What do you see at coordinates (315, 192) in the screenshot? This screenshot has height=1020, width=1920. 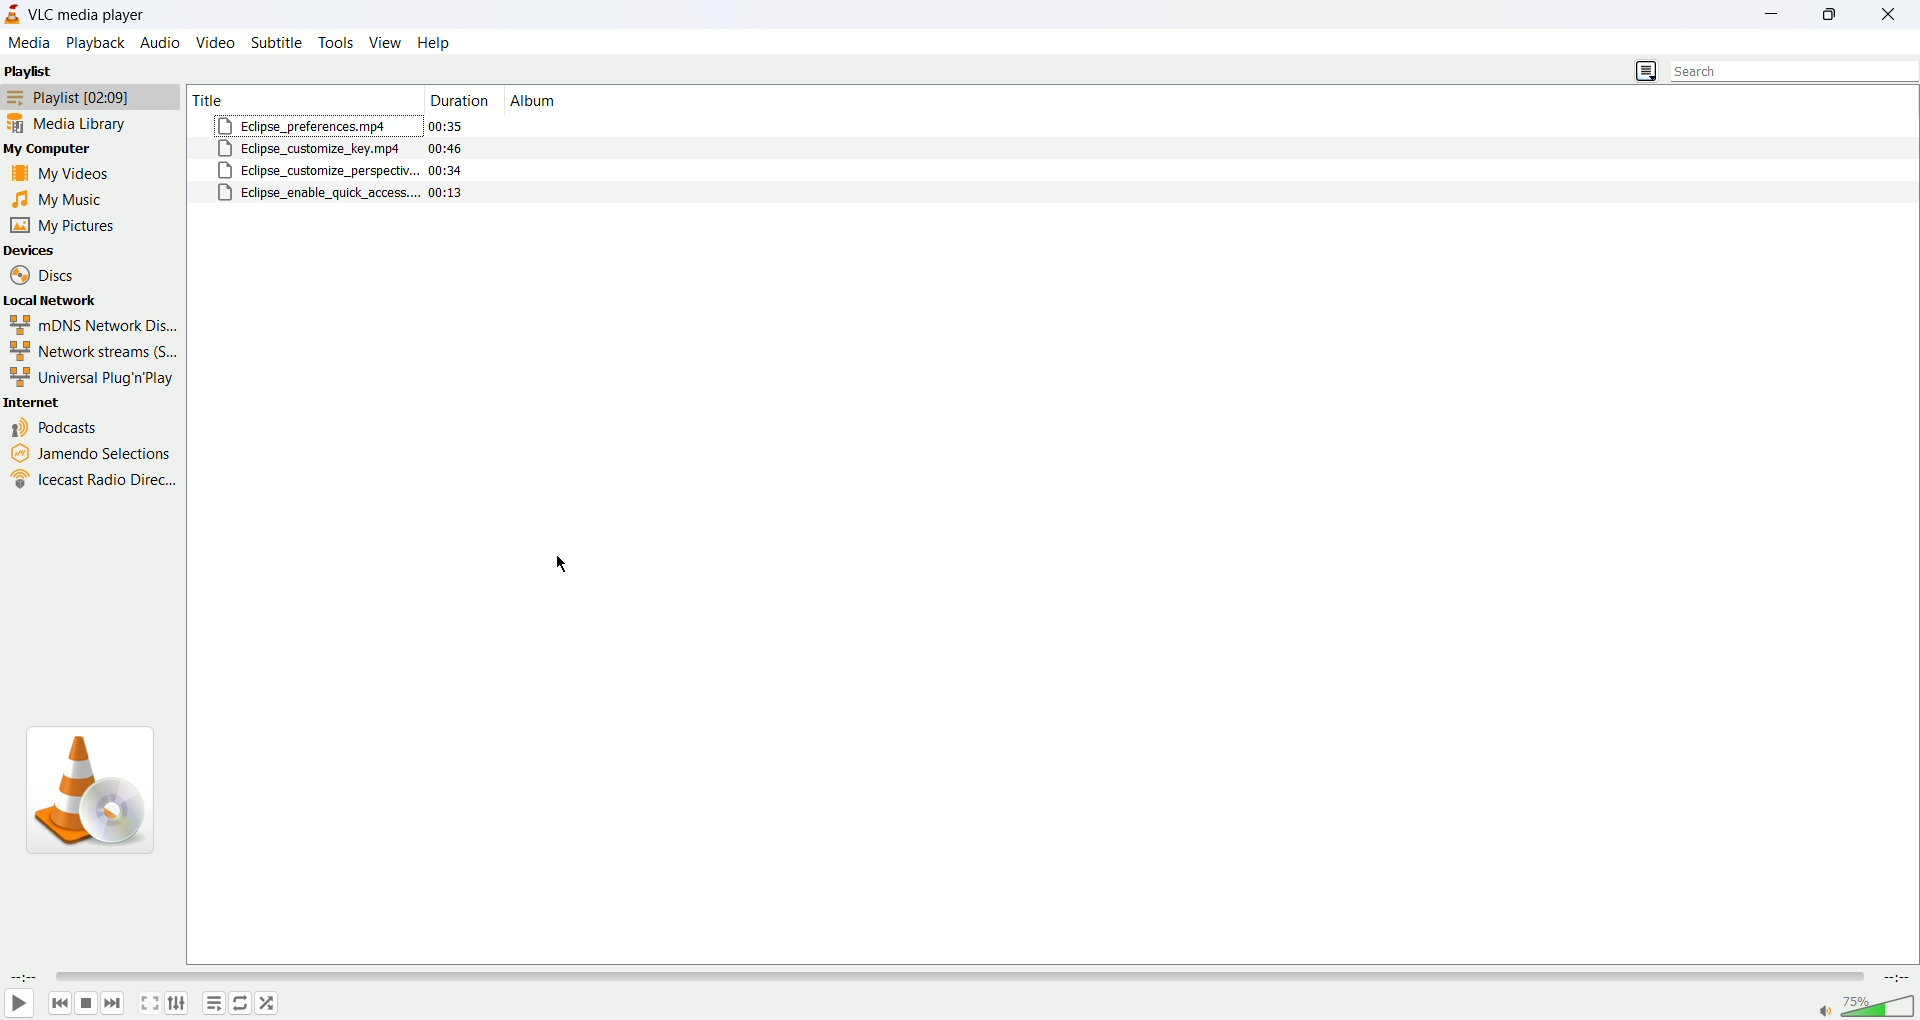 I see `eclipse_enable_quick_access` at bounding box center [315, 192].